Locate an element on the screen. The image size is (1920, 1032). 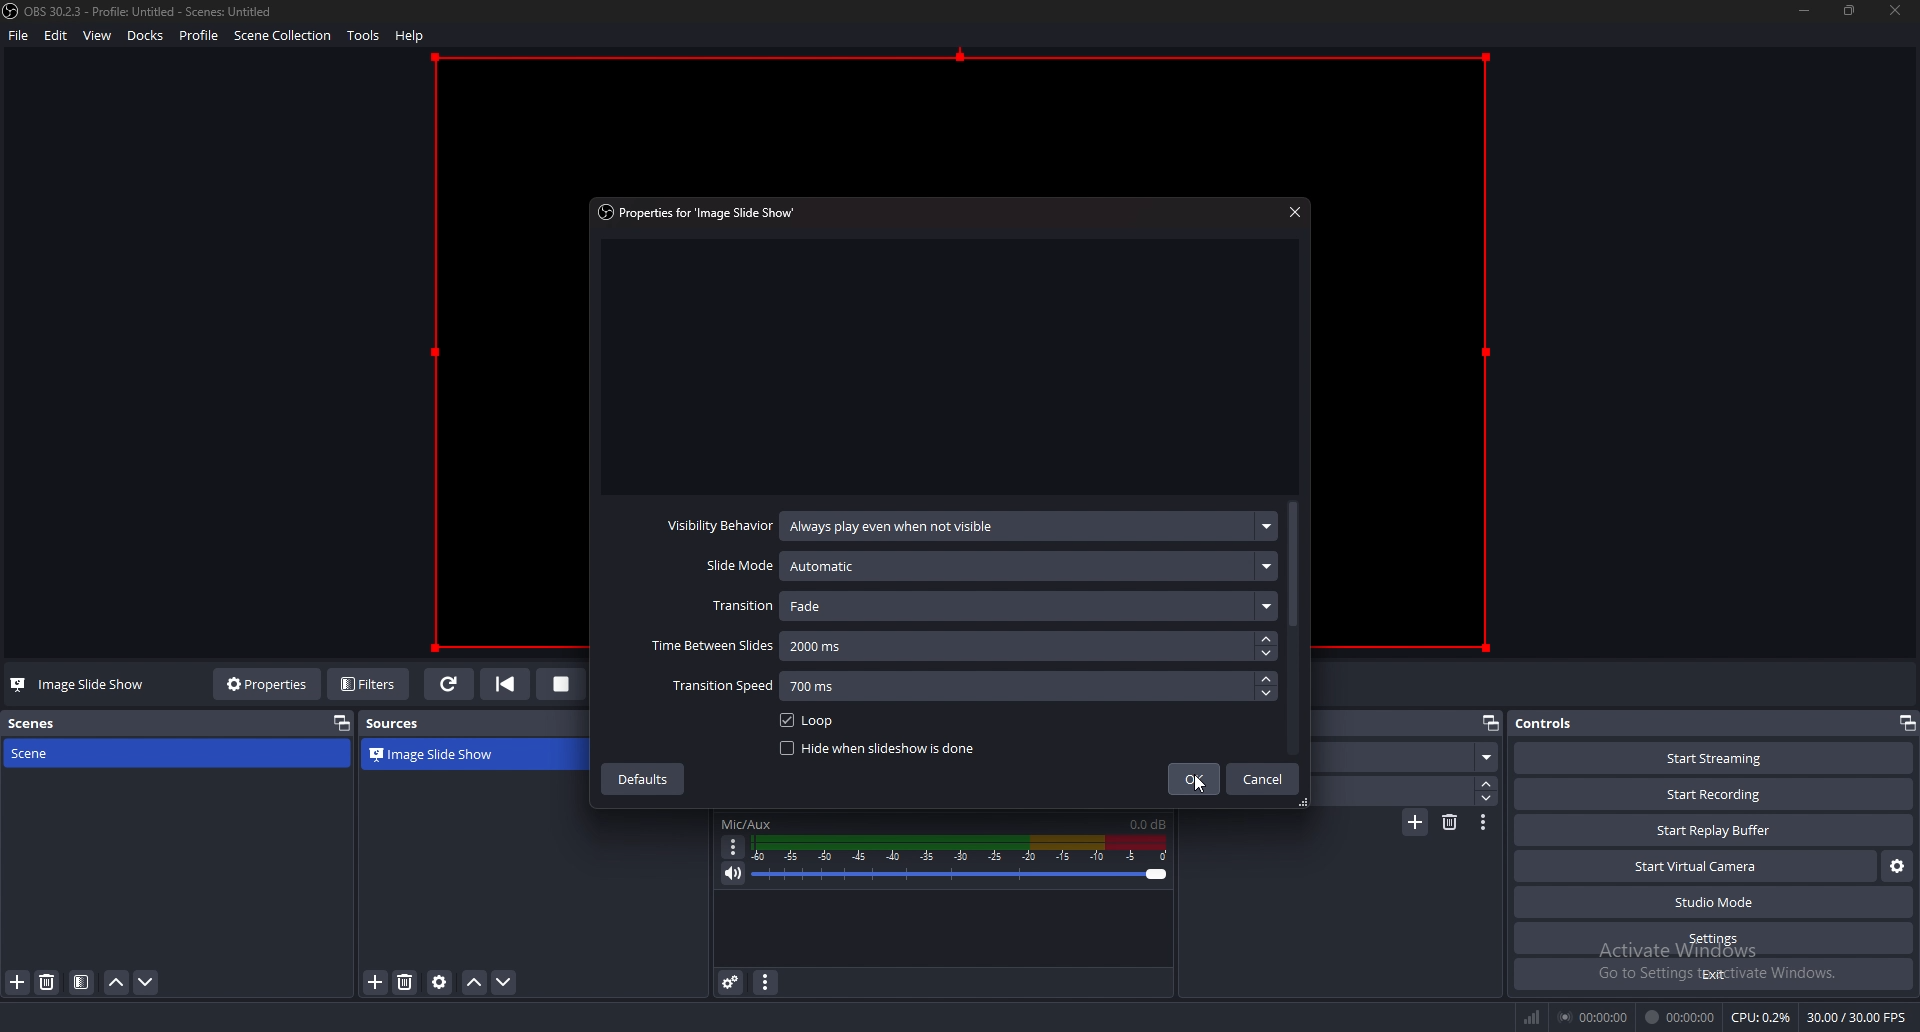
settings is located at coordinates (1713, 939).